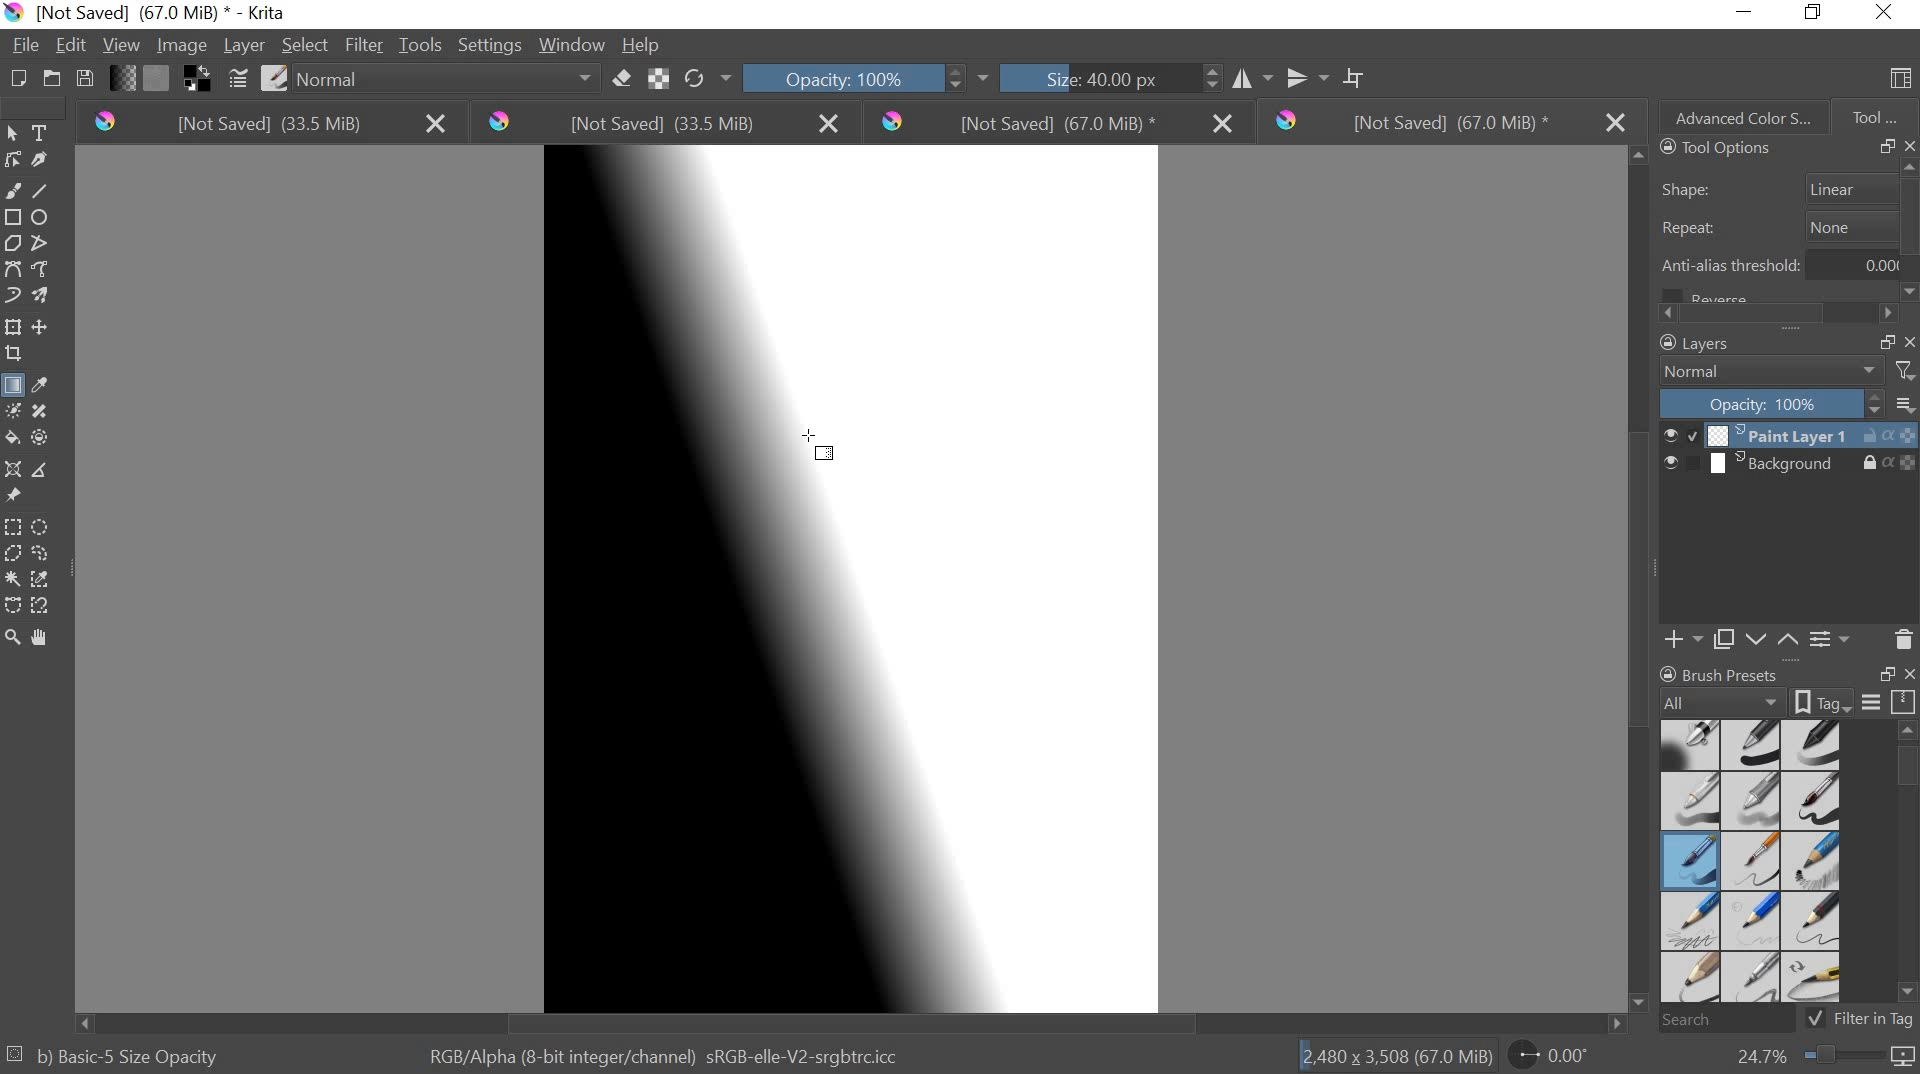  Describe the element at coordinates (642, 46) in the screenshot. I see `HELP` at that location.